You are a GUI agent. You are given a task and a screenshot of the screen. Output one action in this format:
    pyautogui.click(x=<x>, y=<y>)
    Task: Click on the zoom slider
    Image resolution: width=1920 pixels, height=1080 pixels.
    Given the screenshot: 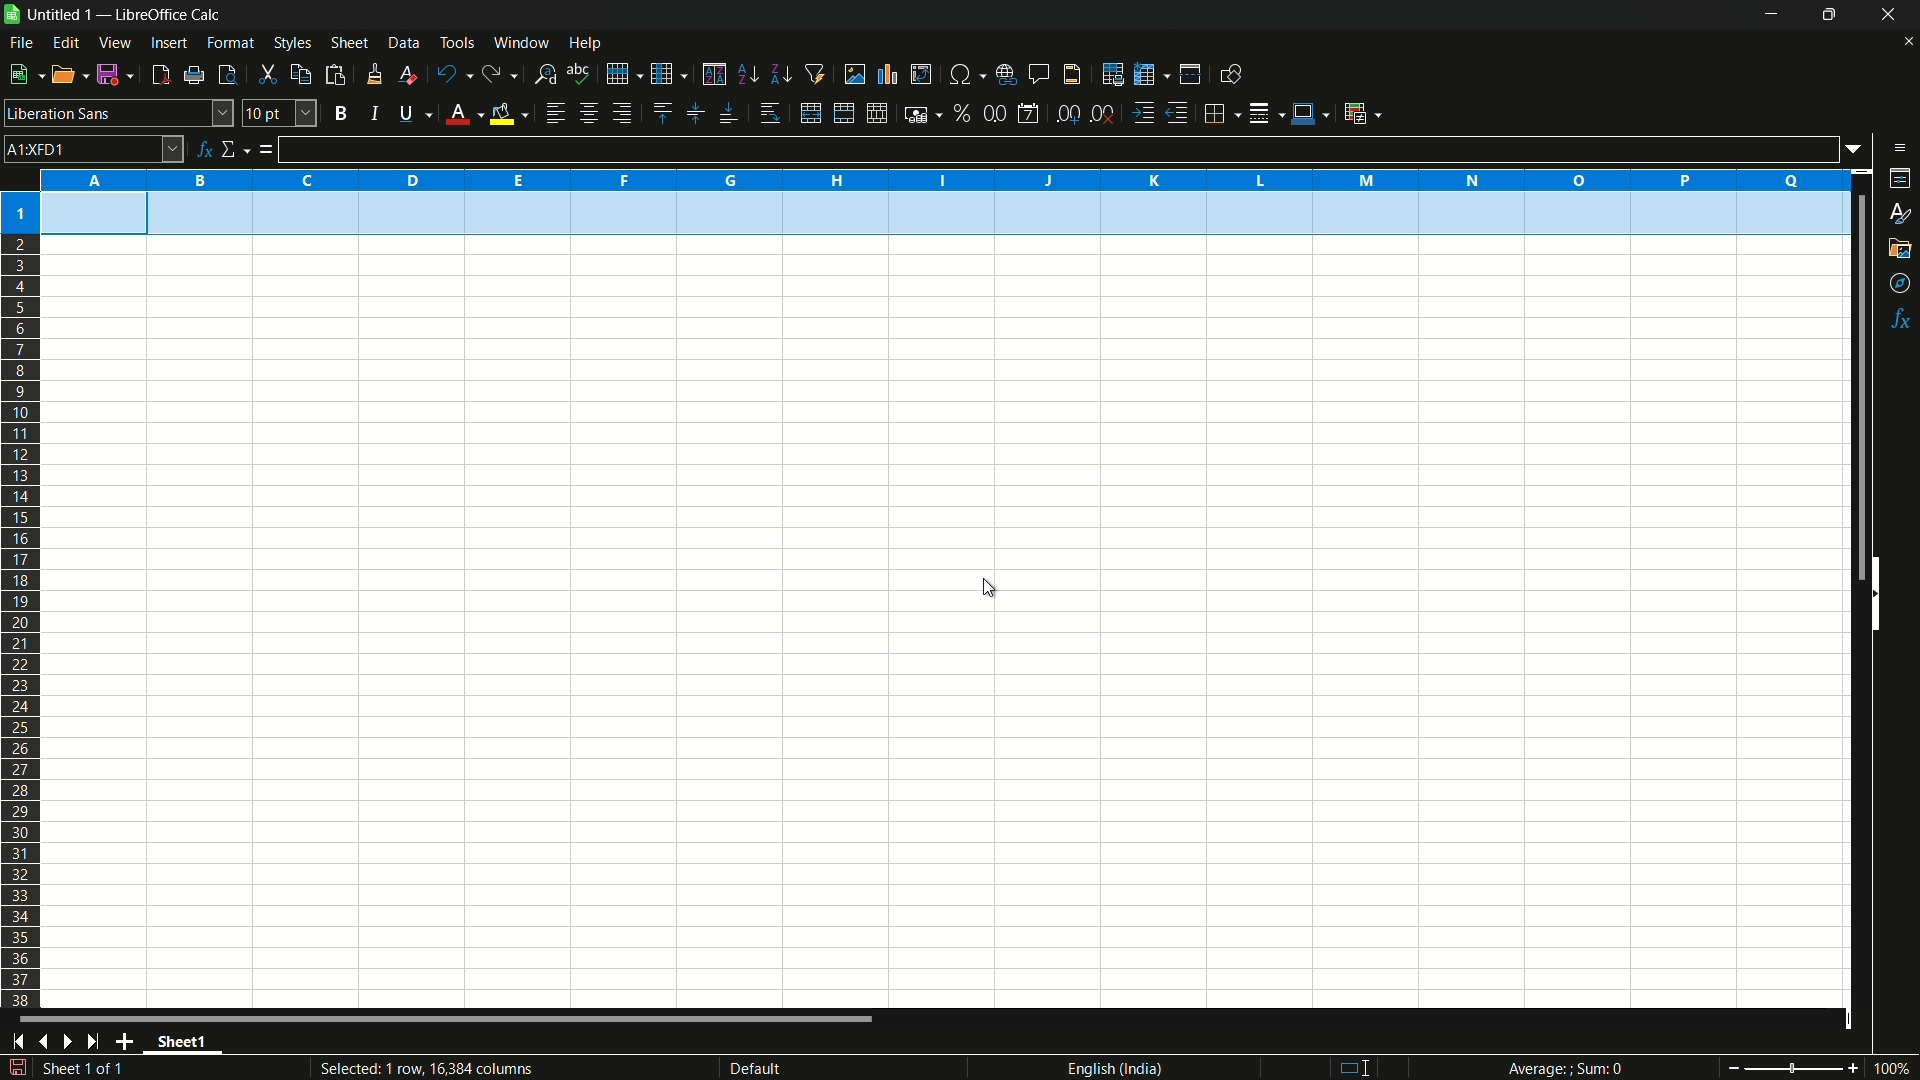 What is the action you would take?
    pyautogui.click(x=1792, y=1067)
    